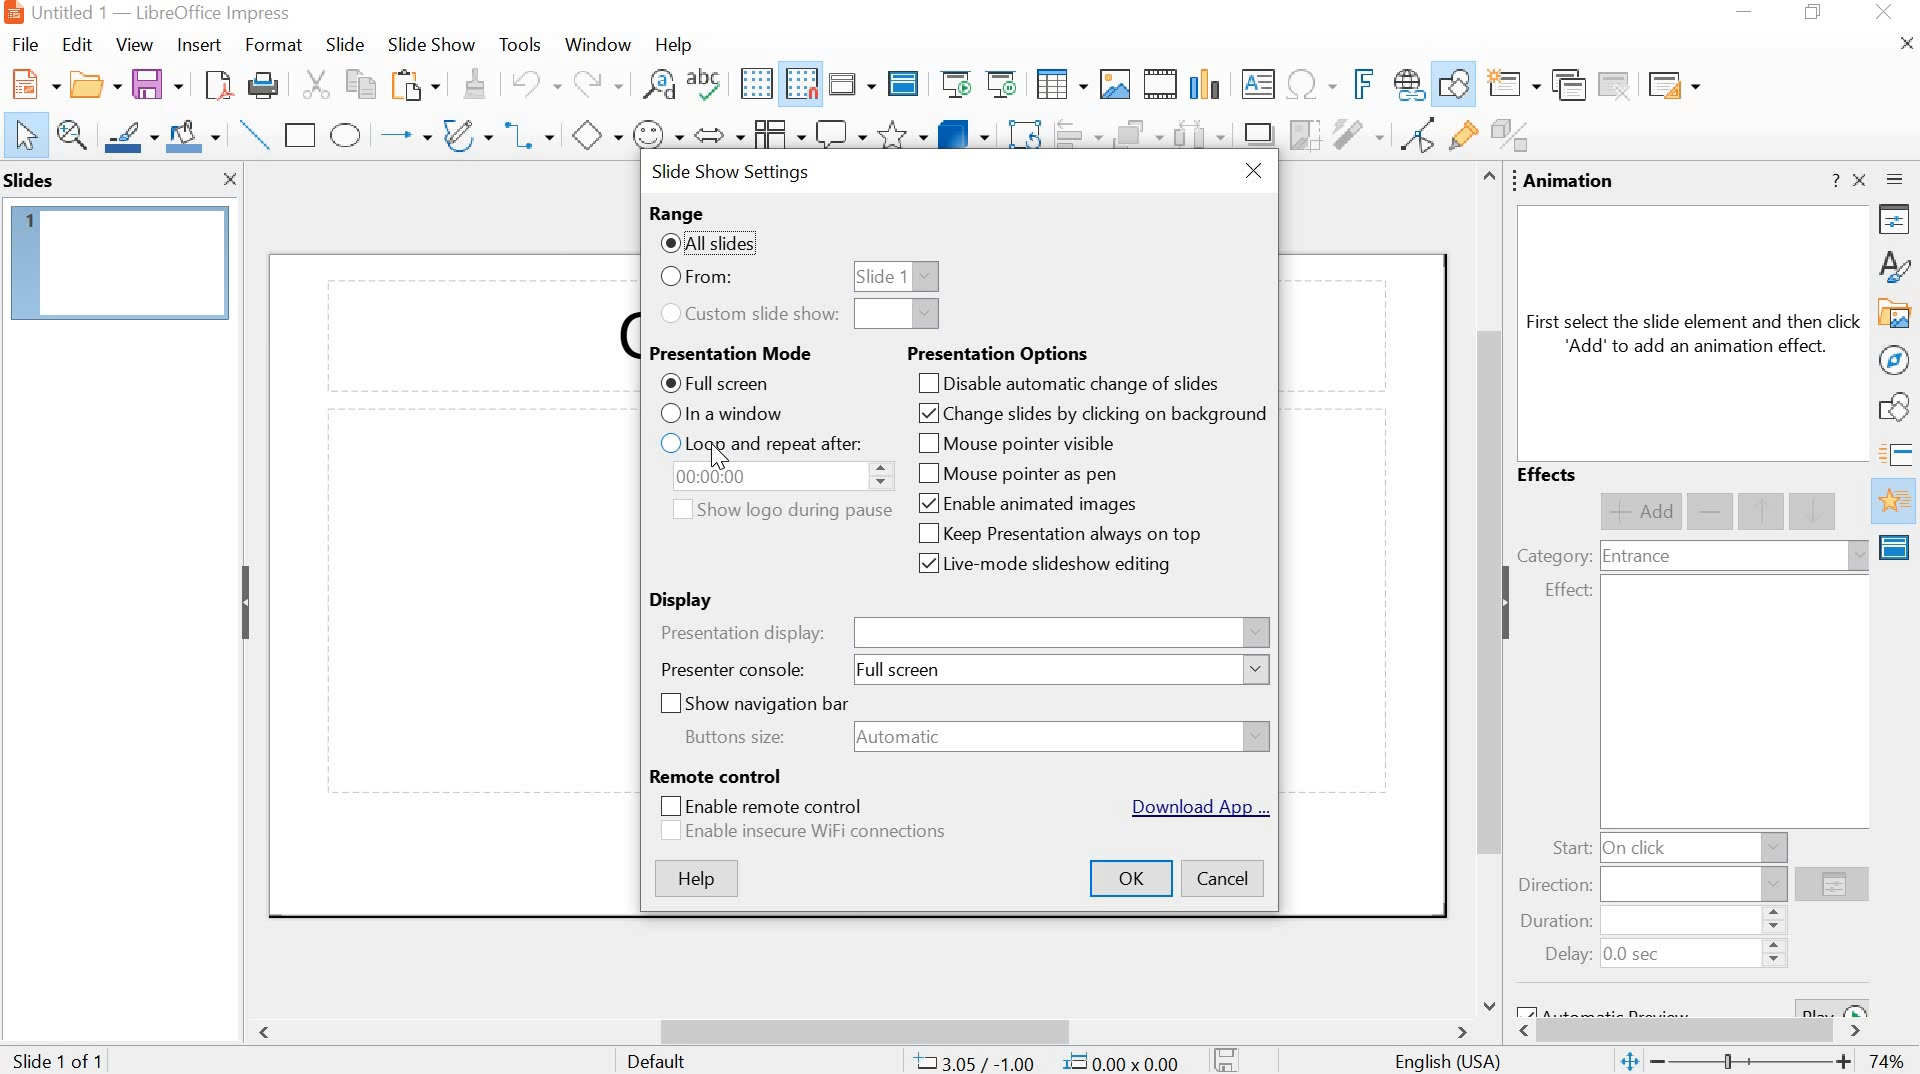 This screenshot has height=1074, width=1920. I want to click on shapes, so click(1898, 410).